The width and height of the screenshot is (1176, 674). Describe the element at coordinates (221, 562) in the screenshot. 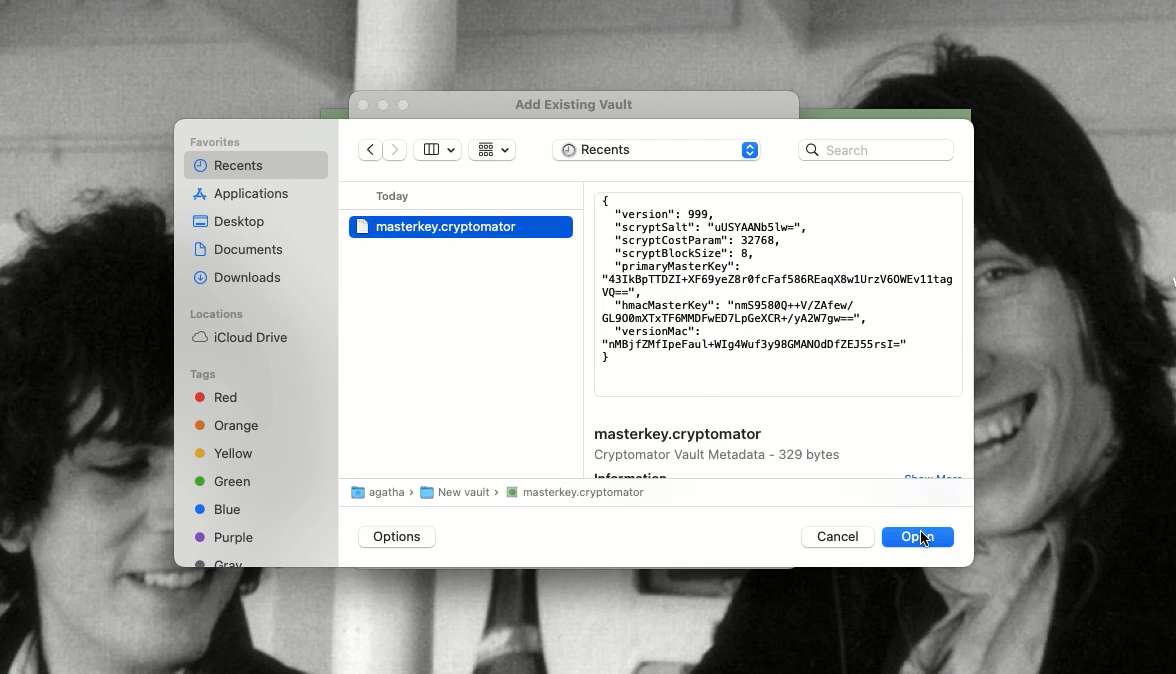

I see `Gray` at that location.